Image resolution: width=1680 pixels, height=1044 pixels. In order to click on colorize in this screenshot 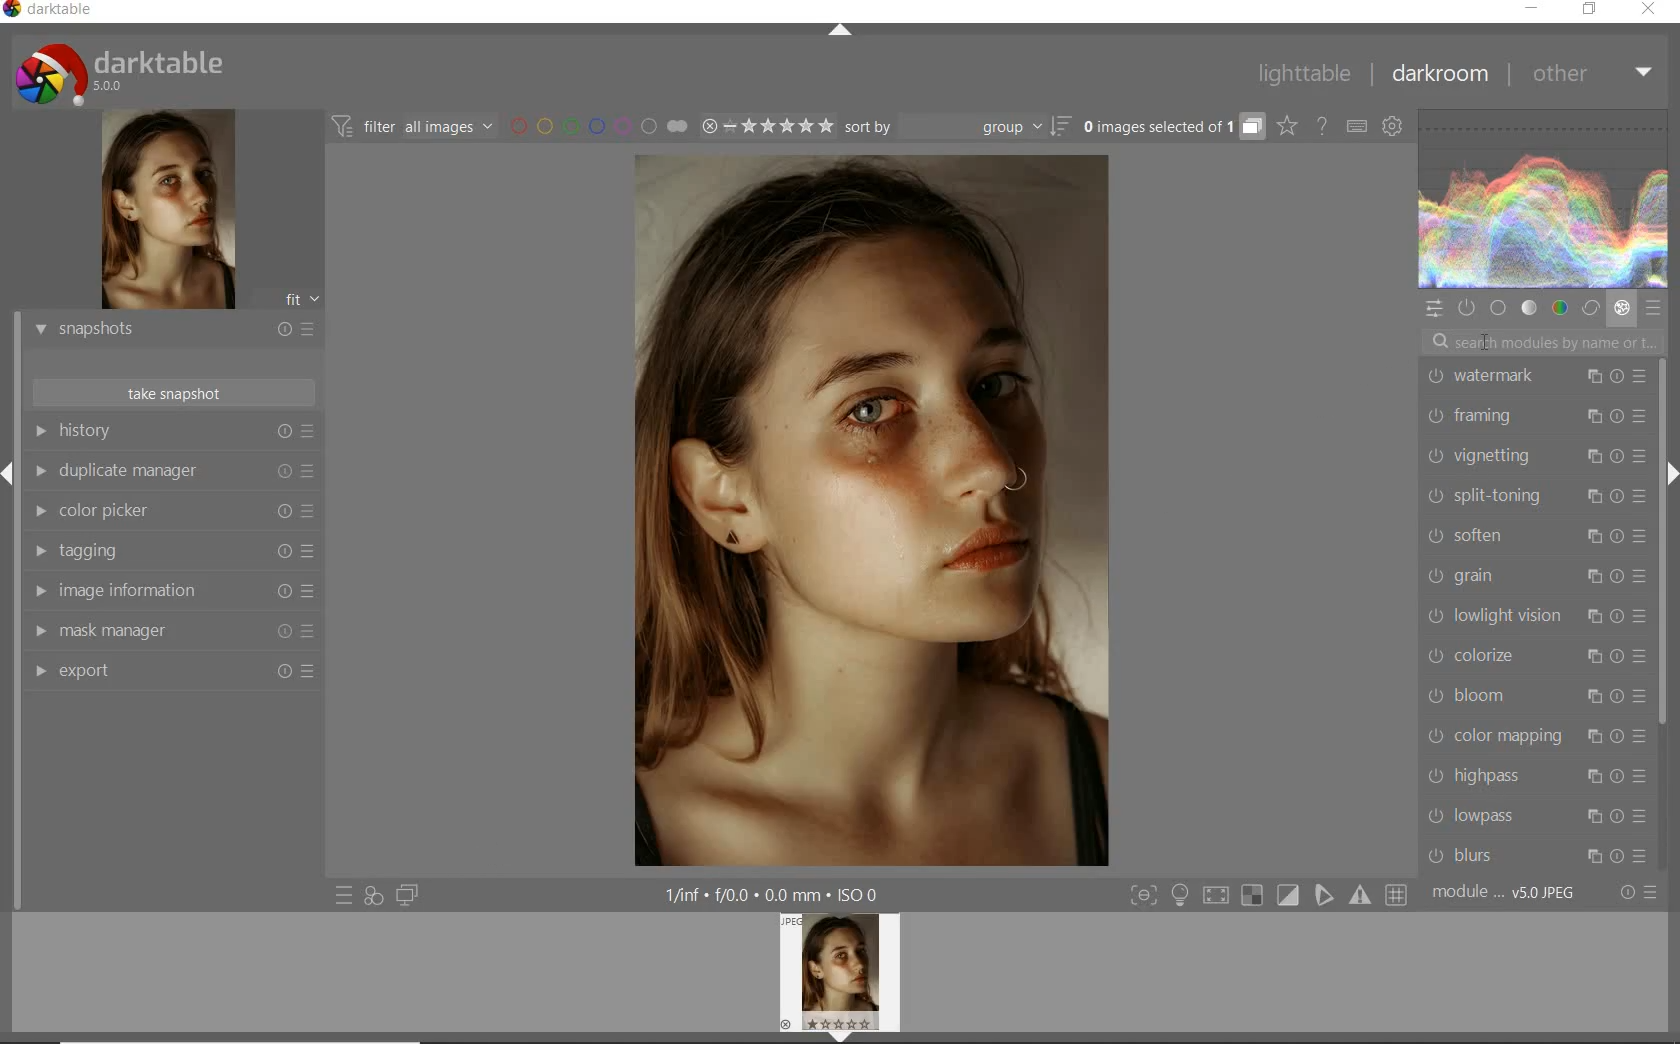, I will do `click(1535, 655)`.